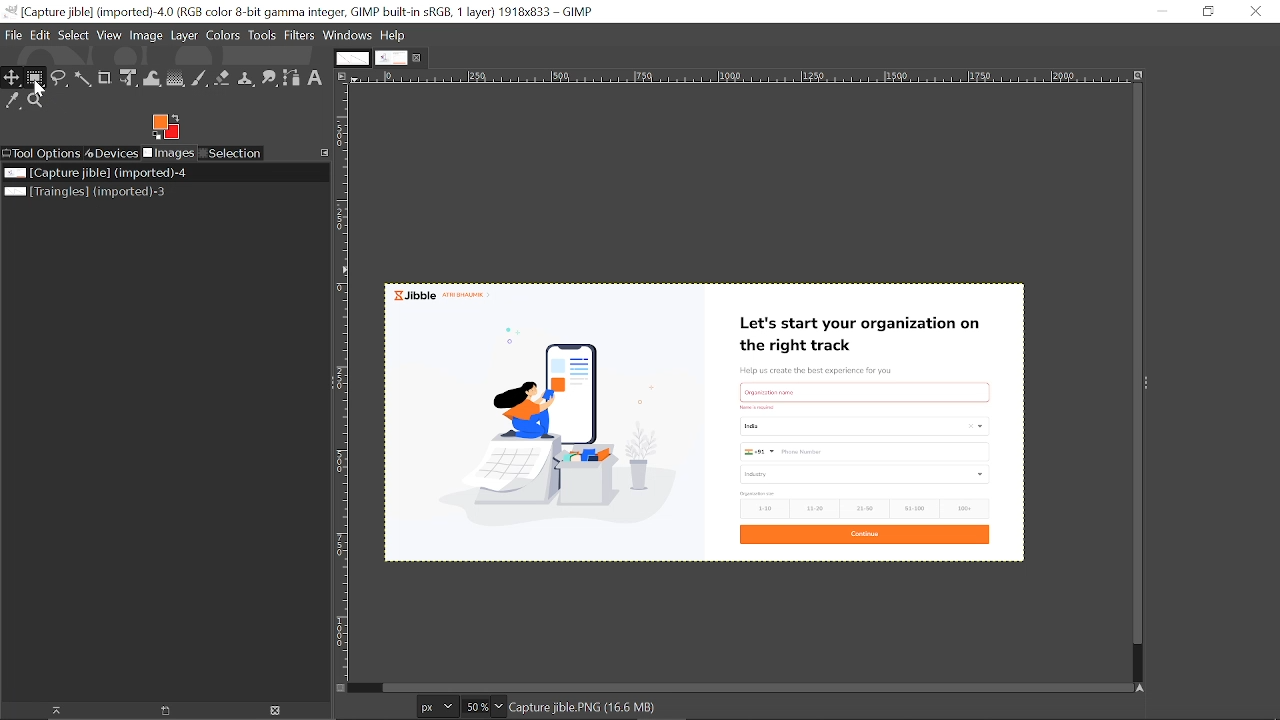 The image size is (1280, 720). I want to click on Horizontal srollbar, so click(758, 686).